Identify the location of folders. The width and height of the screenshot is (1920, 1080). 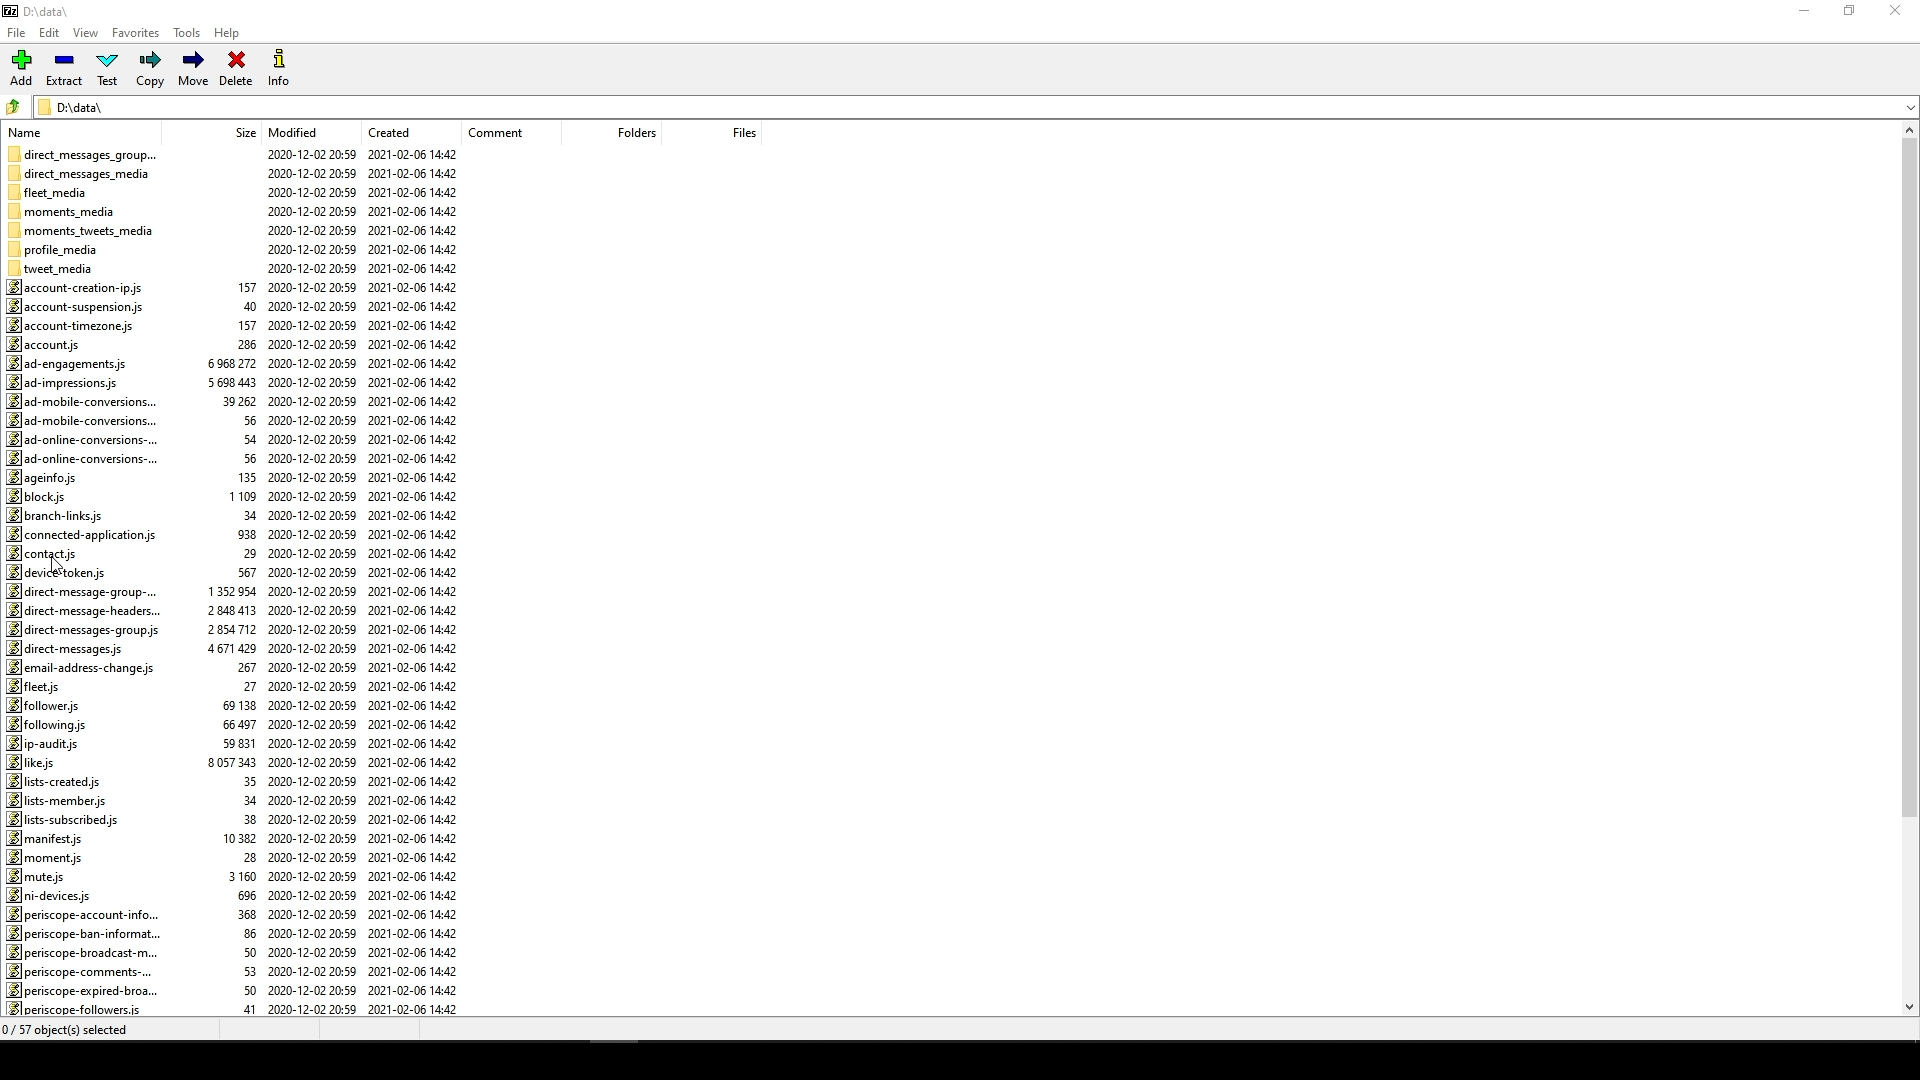
(622, 134).